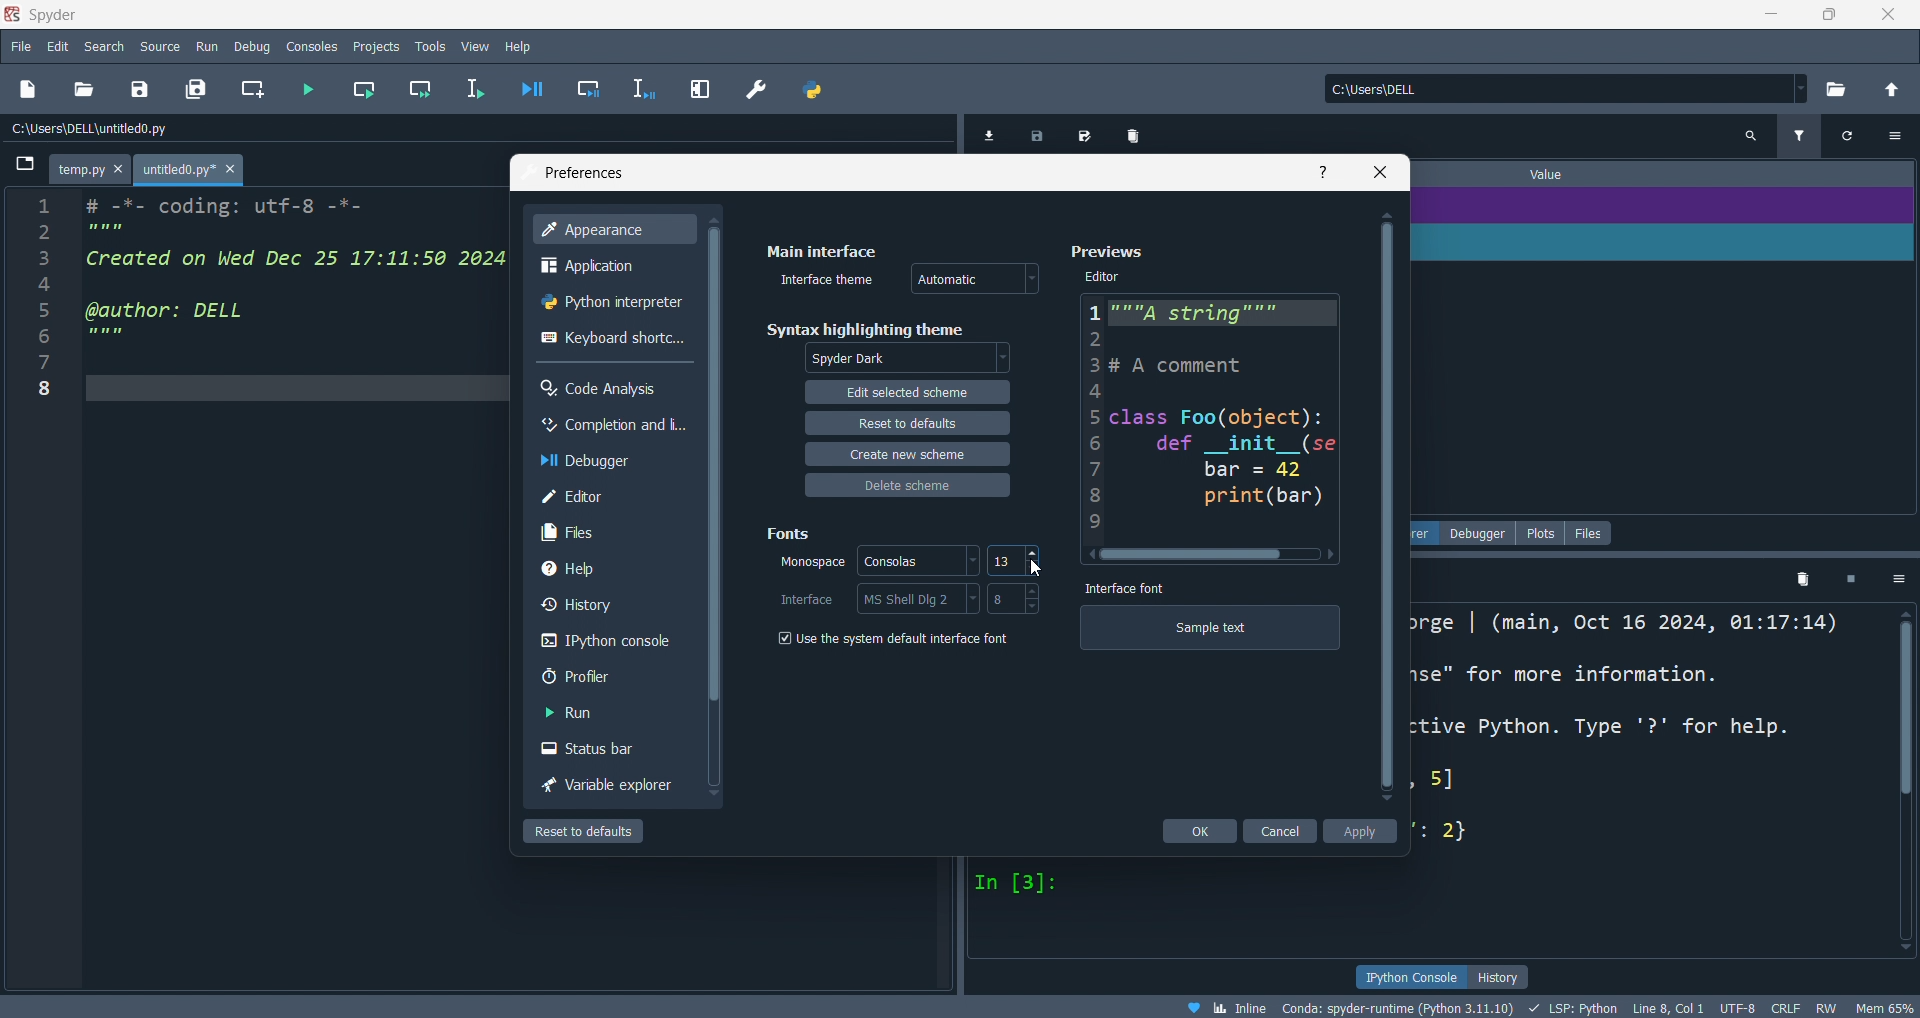 Image resolution: width=1920 pixels, height=1018 pixels. What do you see at coordinates (586, 830) in the screenshot?
I see `reset to default` at bounding box center [586, 830].